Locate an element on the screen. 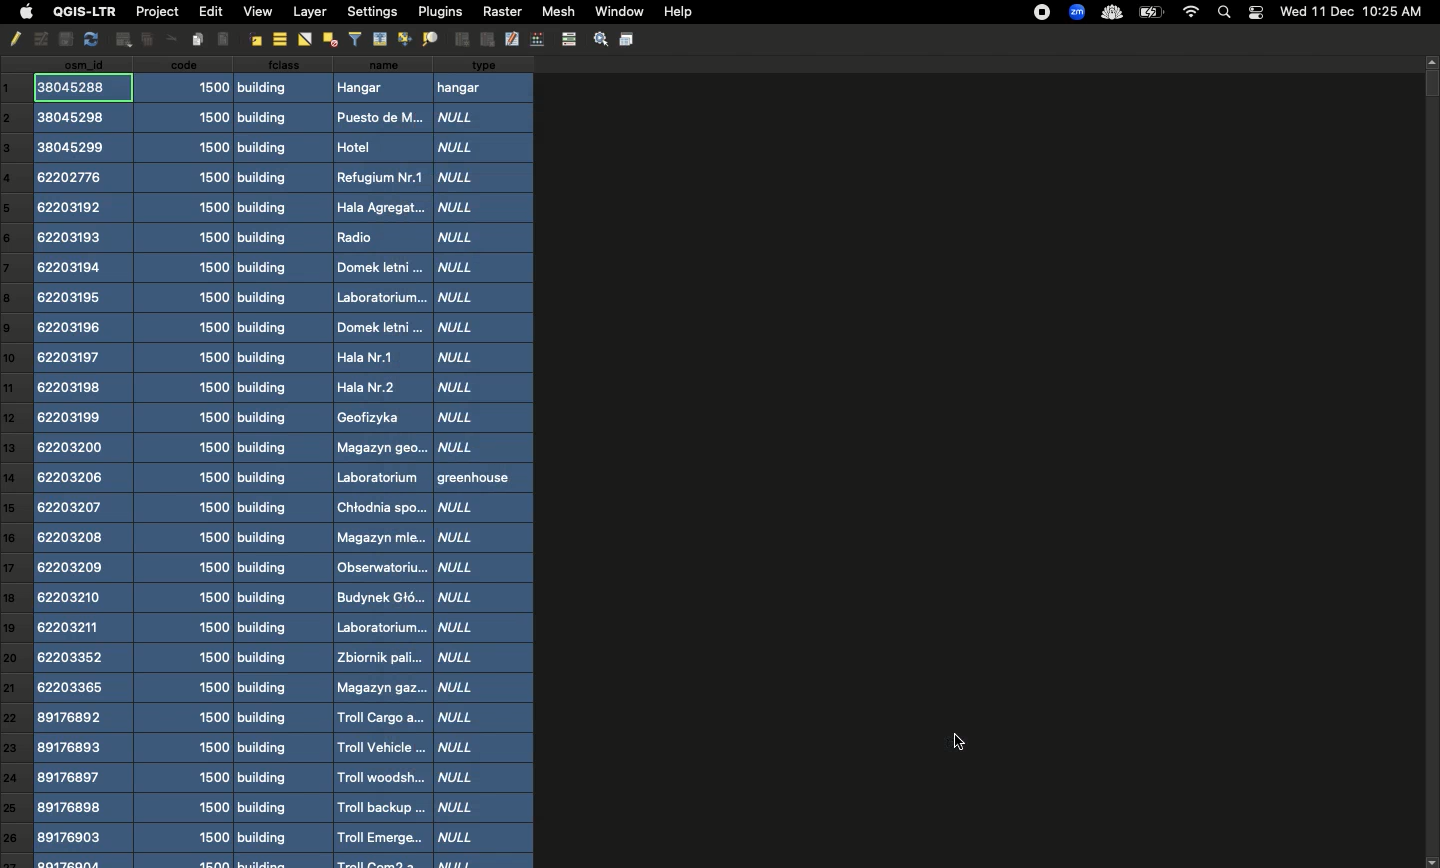  zoom is located at coordinates (1074, 12).